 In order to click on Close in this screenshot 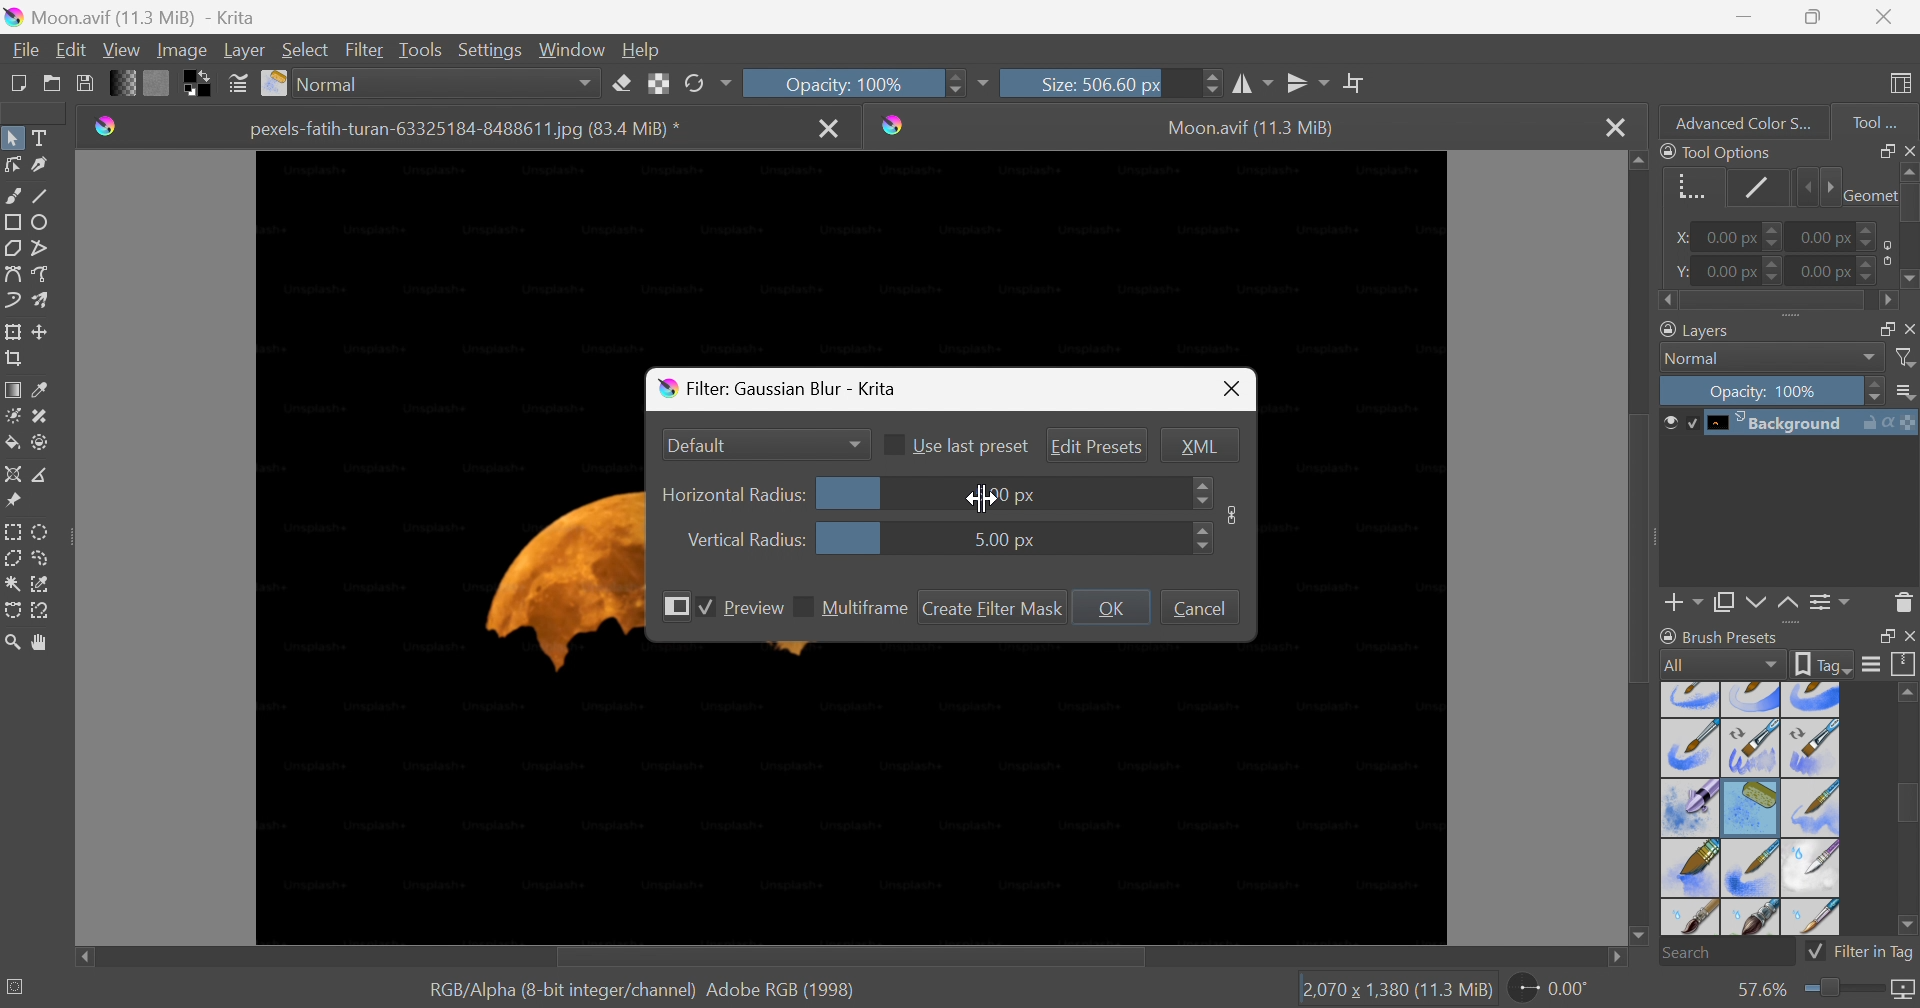, I will do `click(1908, 327)`.